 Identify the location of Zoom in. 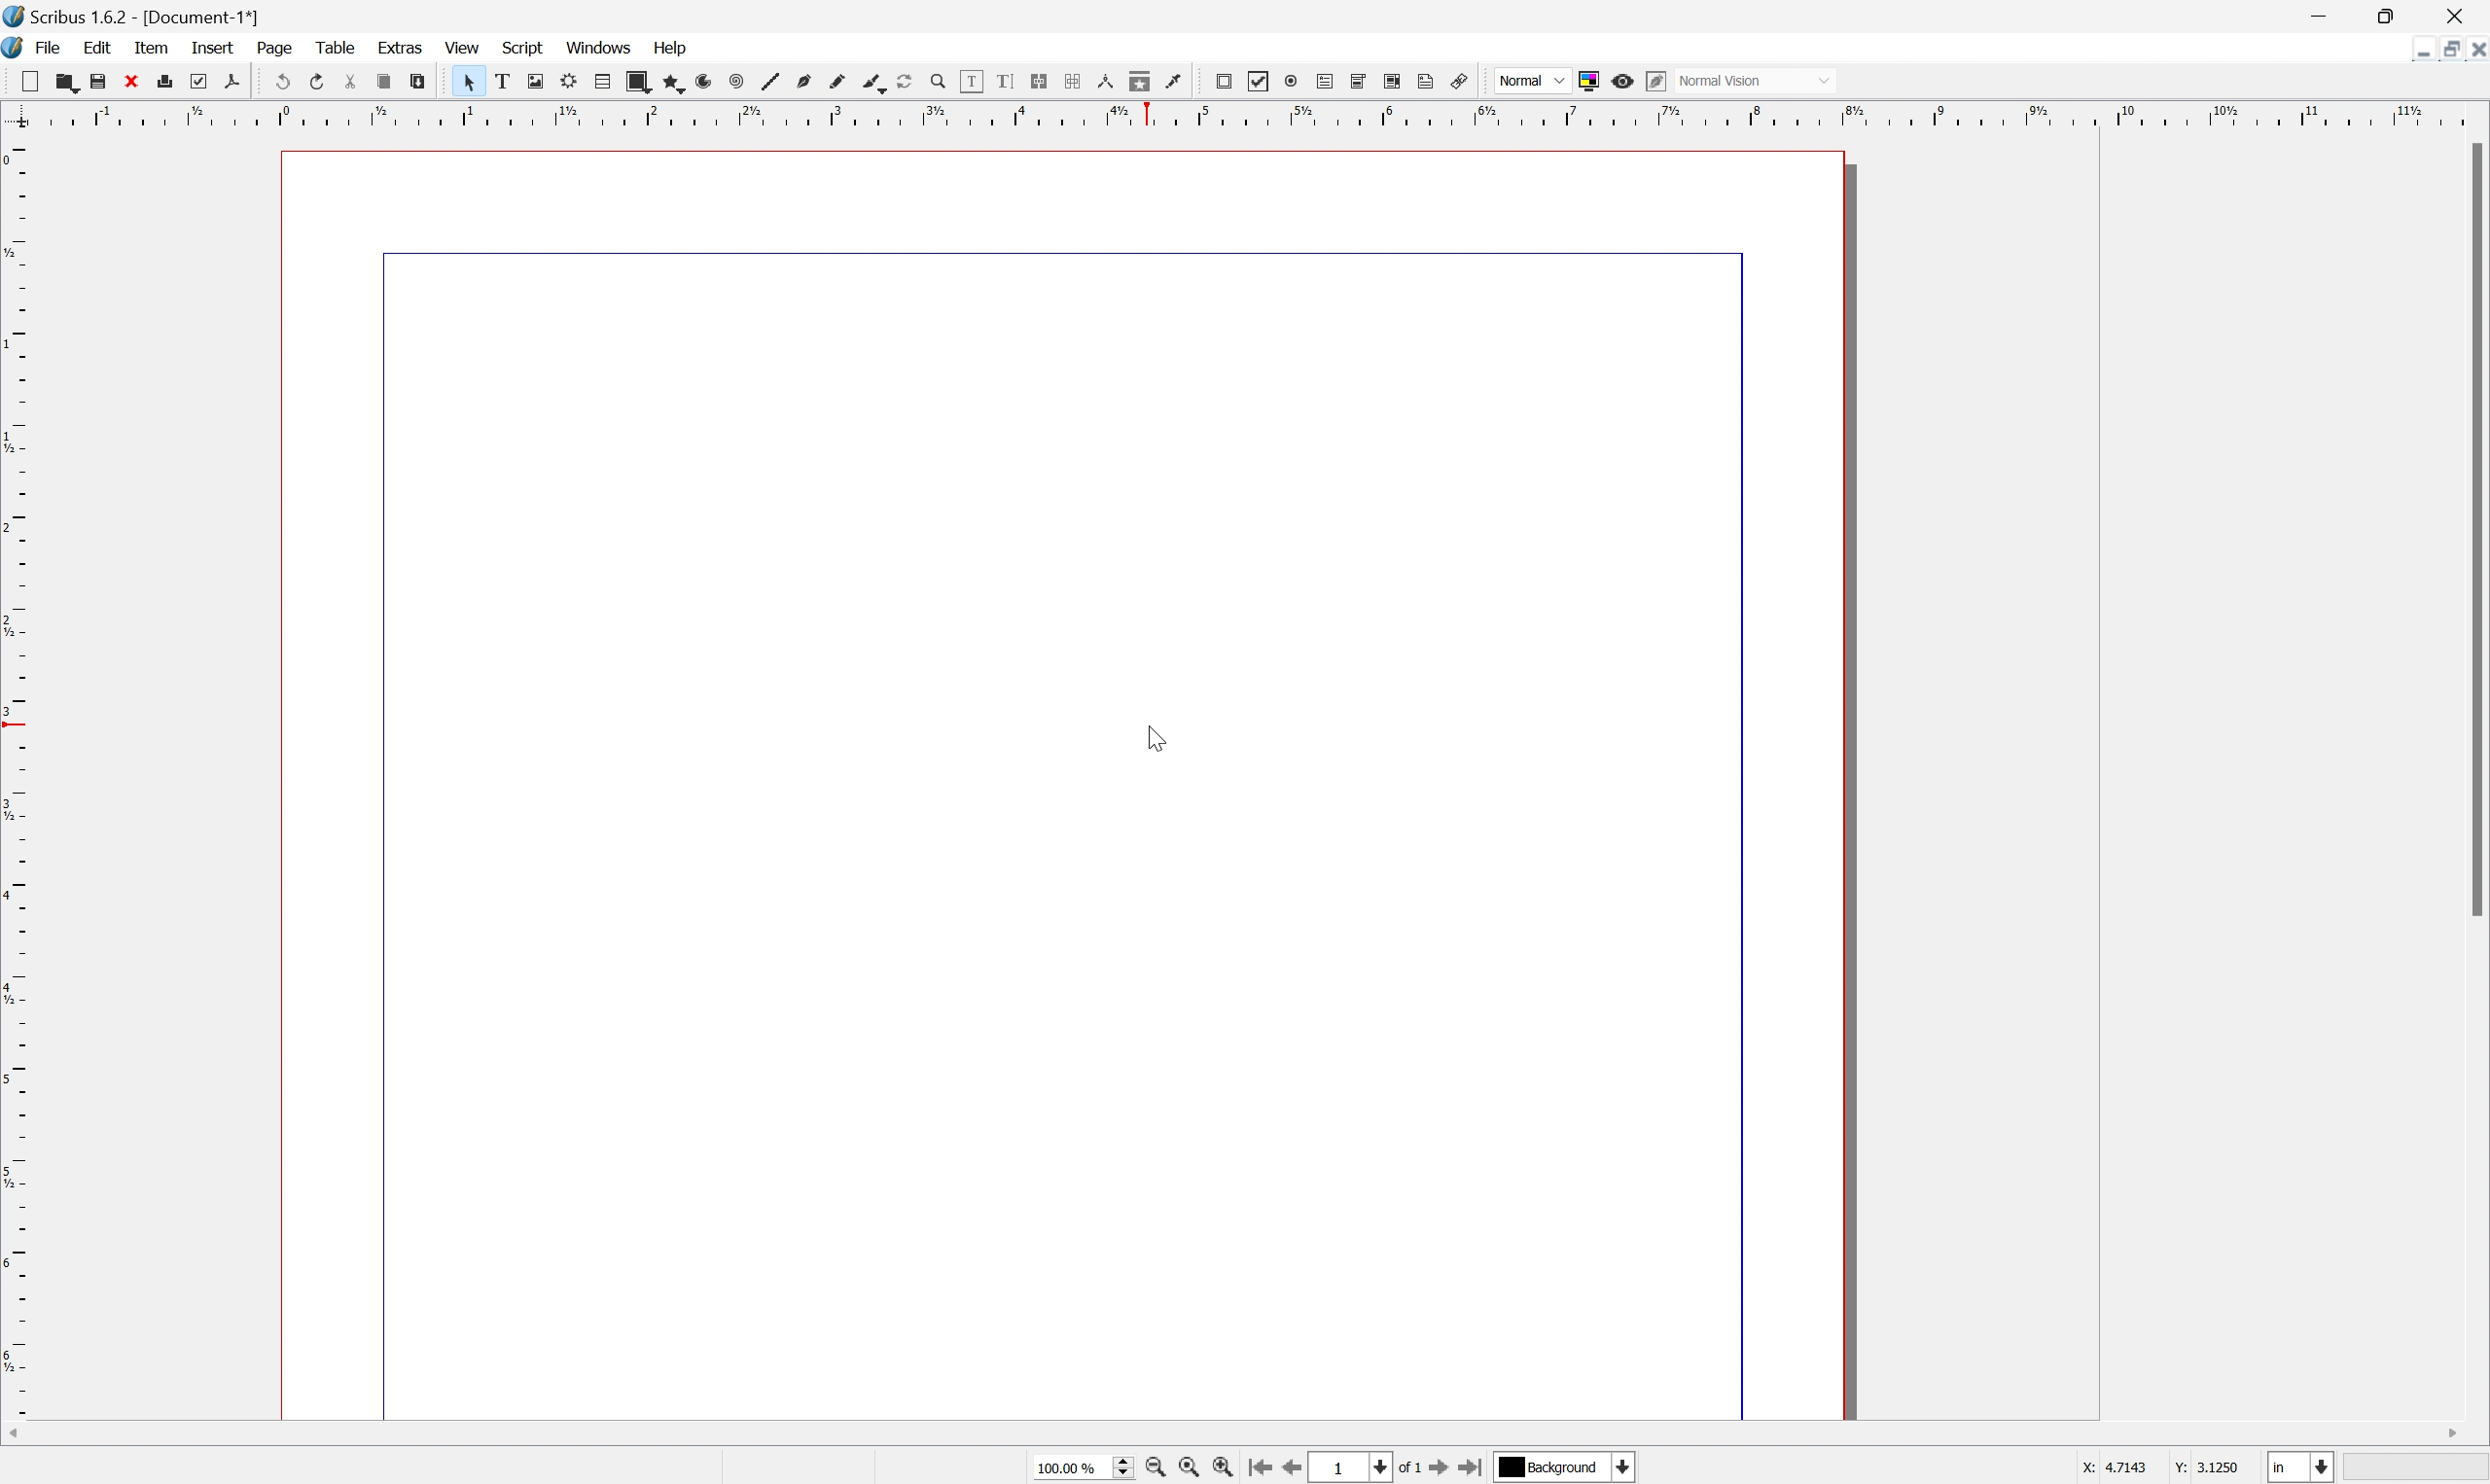
(1225, 1468).